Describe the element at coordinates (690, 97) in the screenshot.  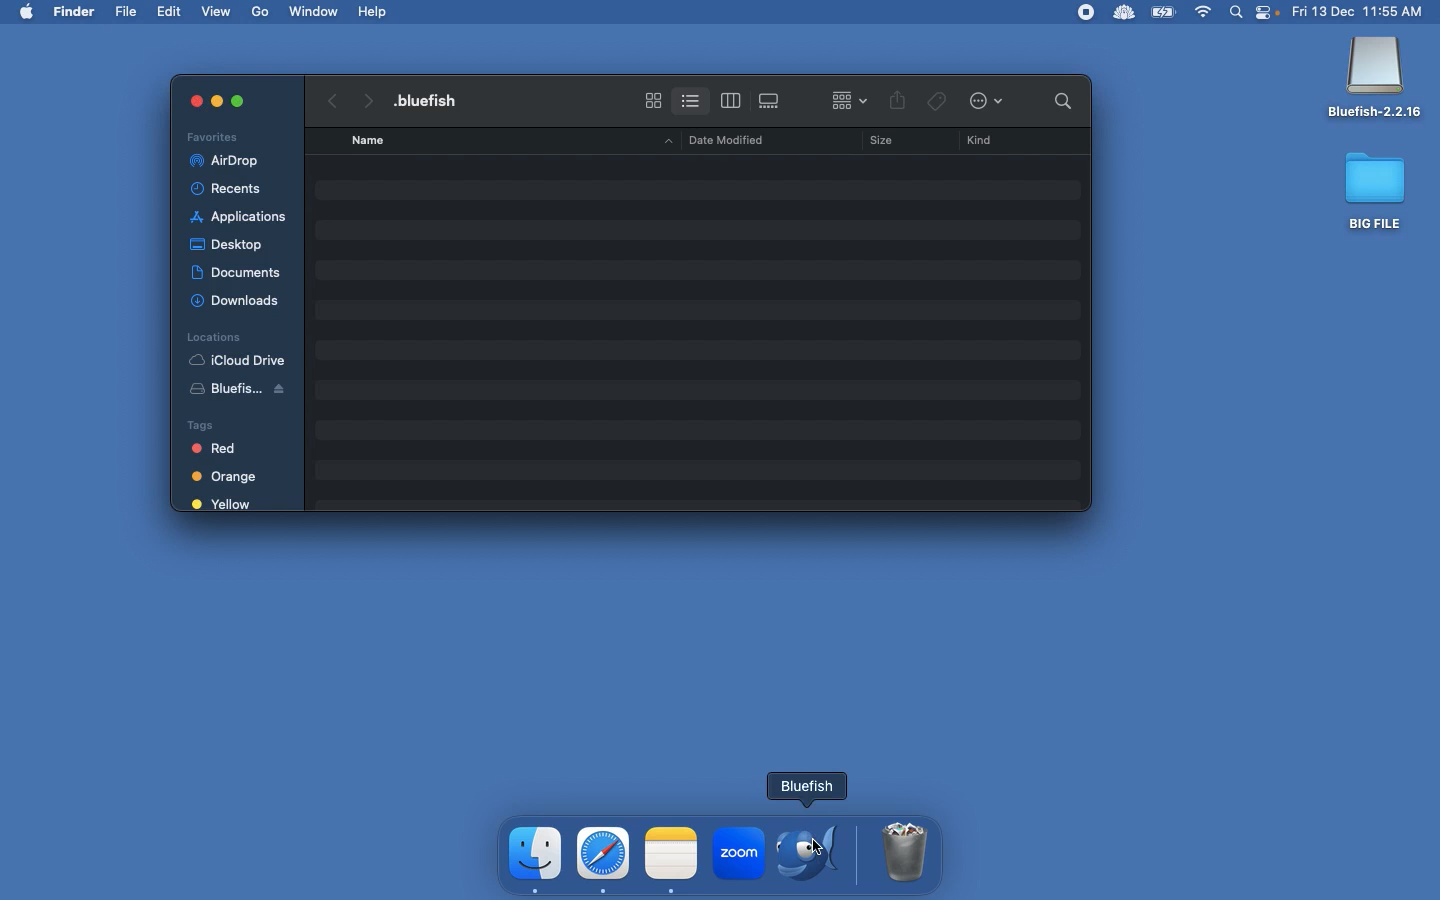
I see `List View` at that location.